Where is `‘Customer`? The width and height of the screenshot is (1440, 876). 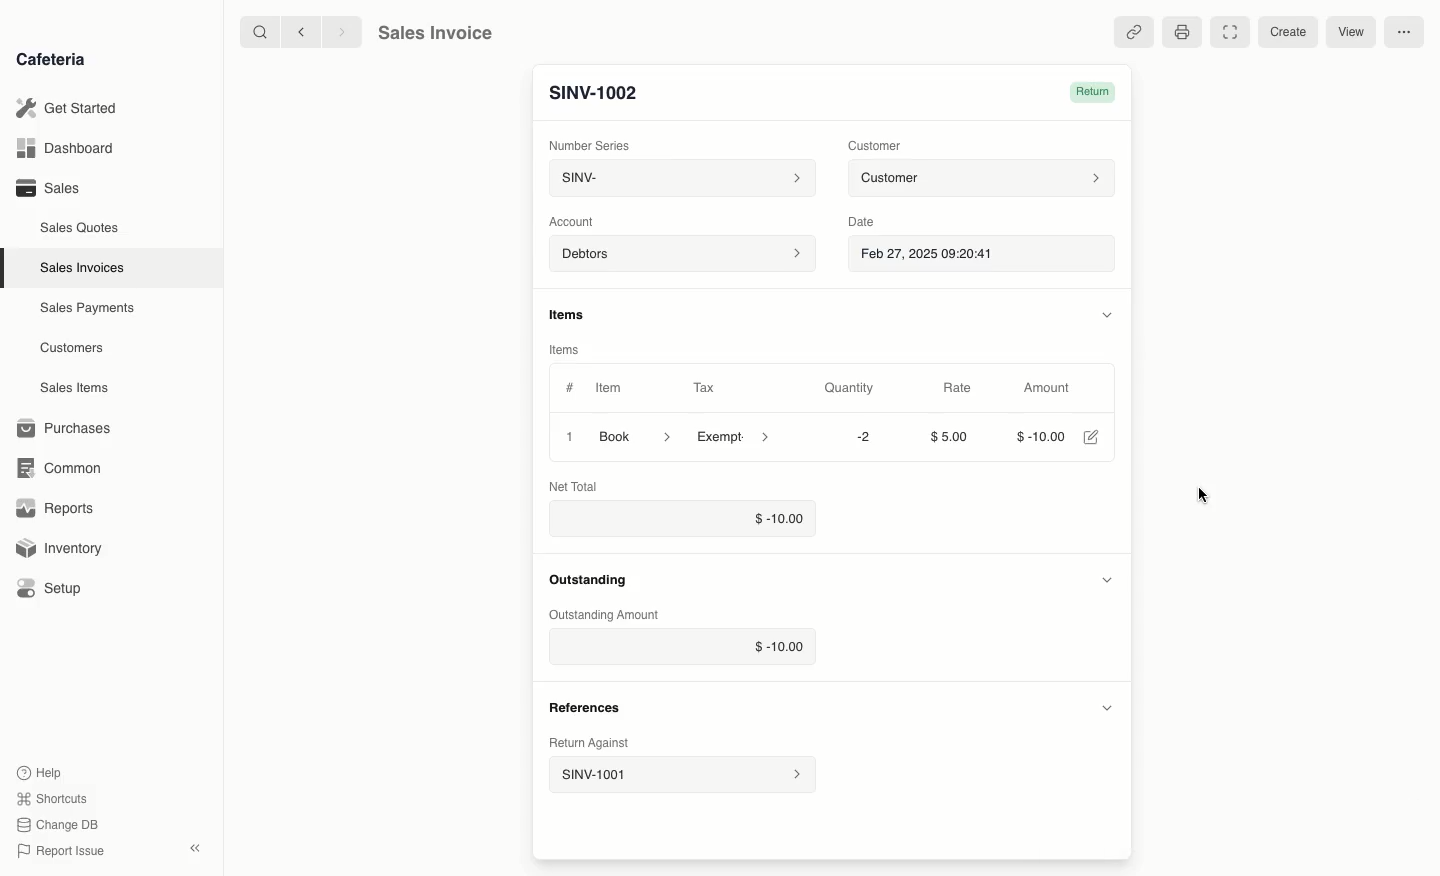 ‘Customer is located at coordinates (874, 146).